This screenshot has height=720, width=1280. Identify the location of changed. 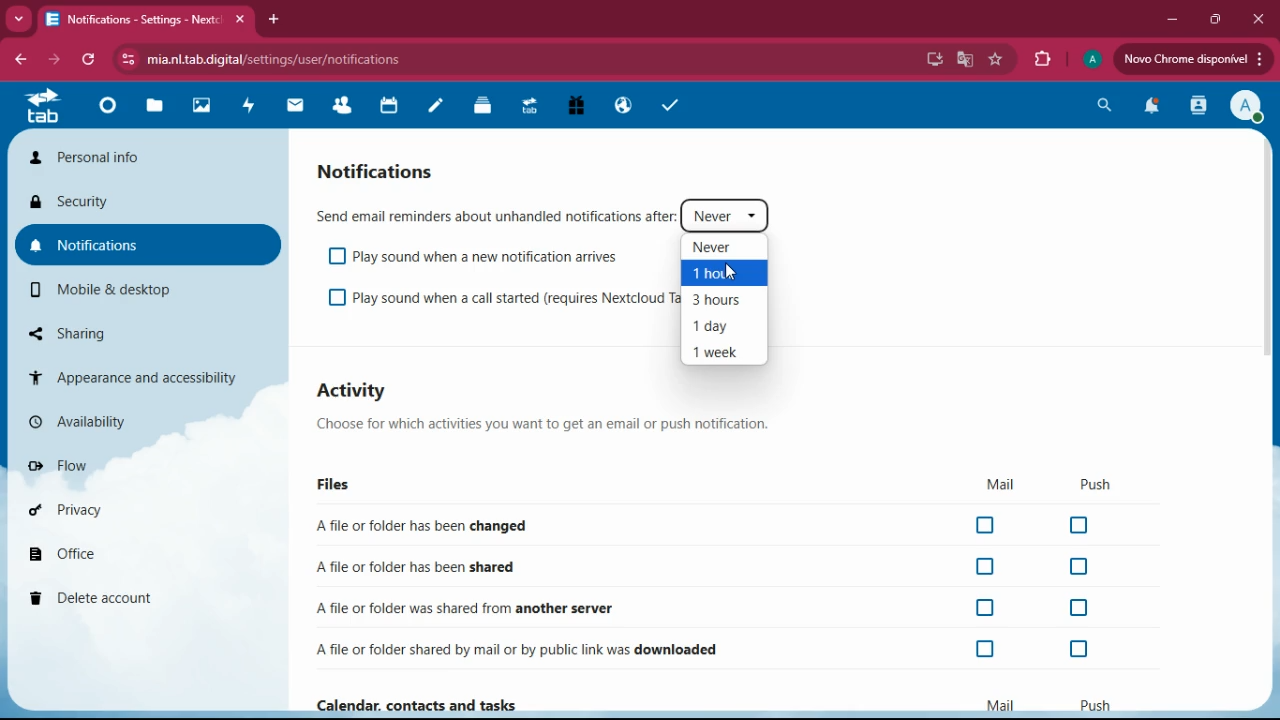
(438, 525).